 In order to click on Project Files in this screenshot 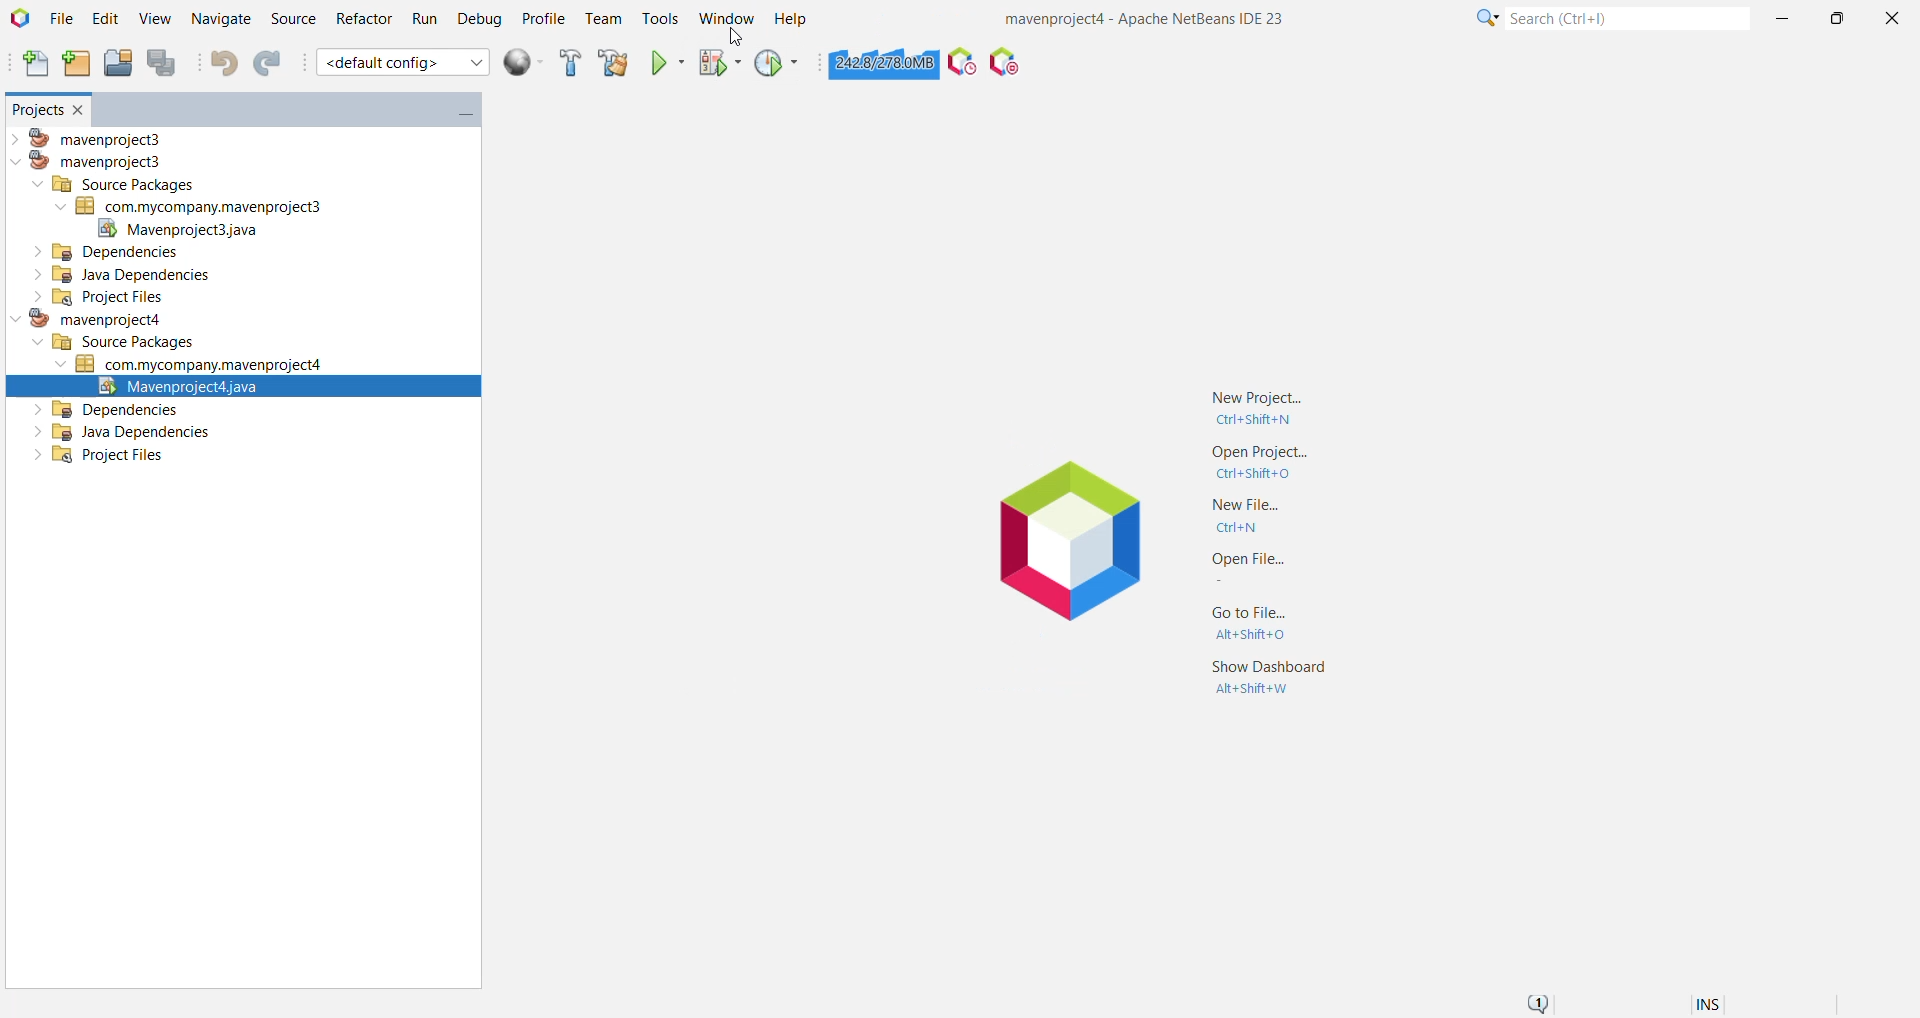, I will do `click(91, 298)`.